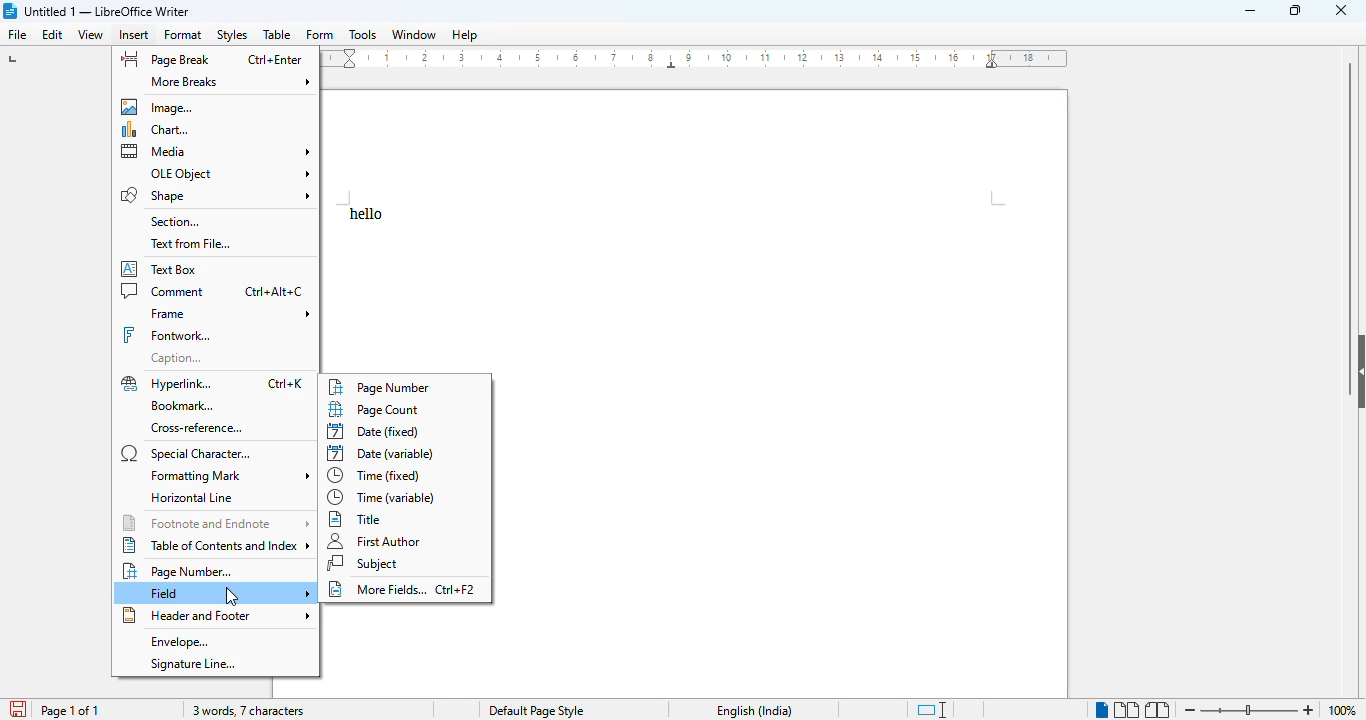 This screenshot has height=720, width=1366. I want to click on title, so click(357, 519).